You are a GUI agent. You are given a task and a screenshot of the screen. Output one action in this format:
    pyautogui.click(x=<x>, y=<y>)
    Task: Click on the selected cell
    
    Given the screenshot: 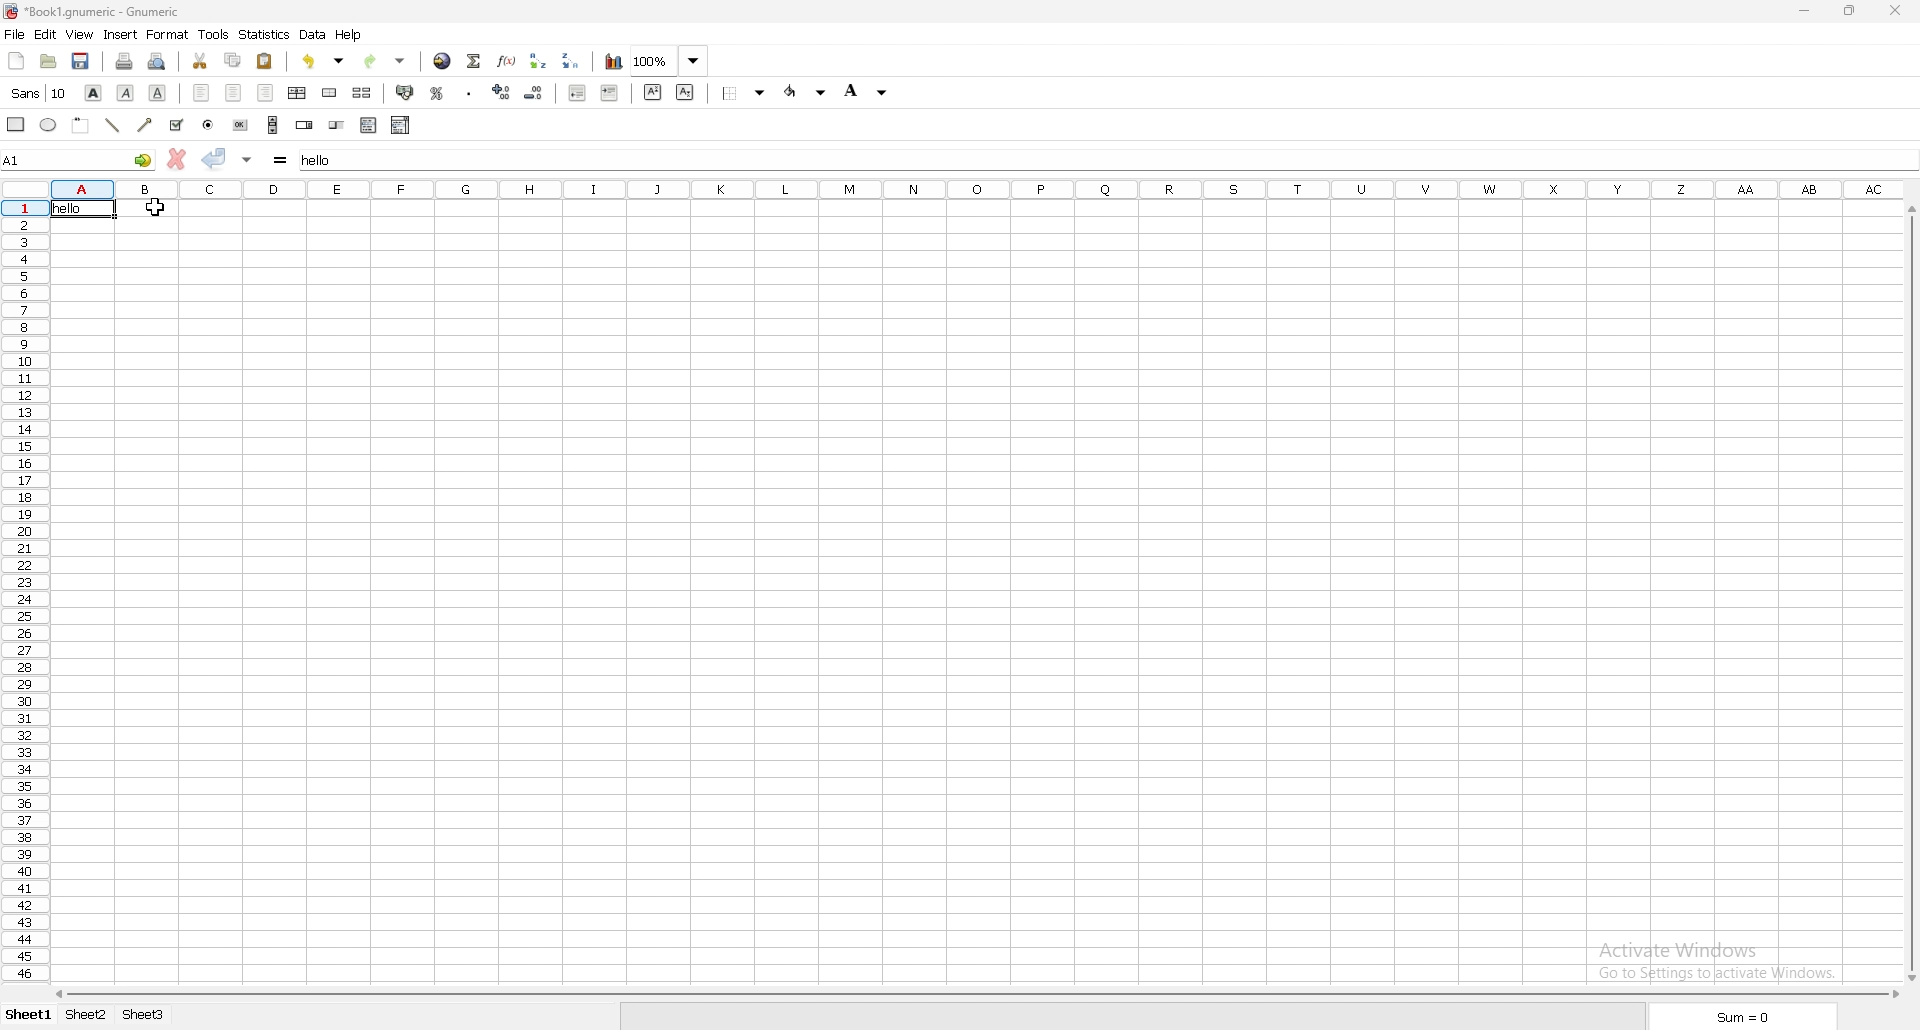 What is the action you would take?
    pyautogui.click(x=80, y=158)
    